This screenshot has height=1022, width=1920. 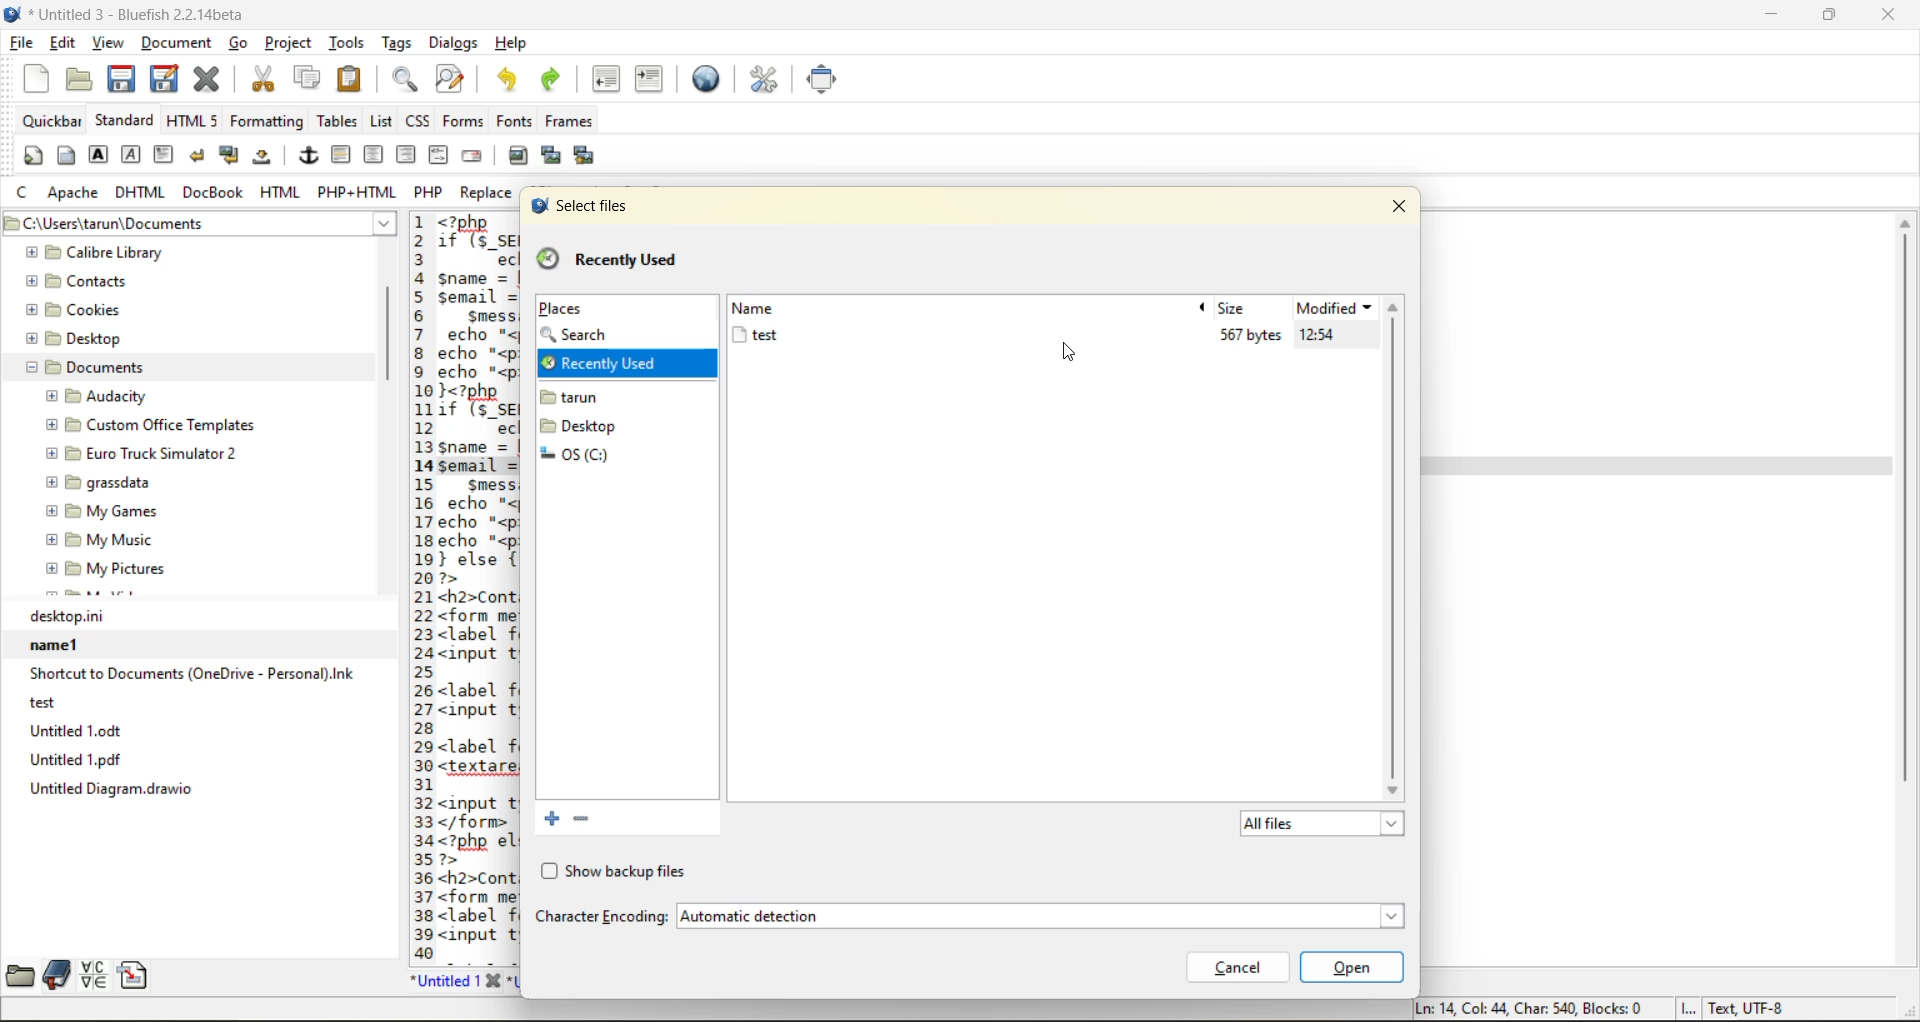 What do you see at coordinates (608, 261) in the screenshot?
I see `recently used folders` at bounding box center [608, 261].